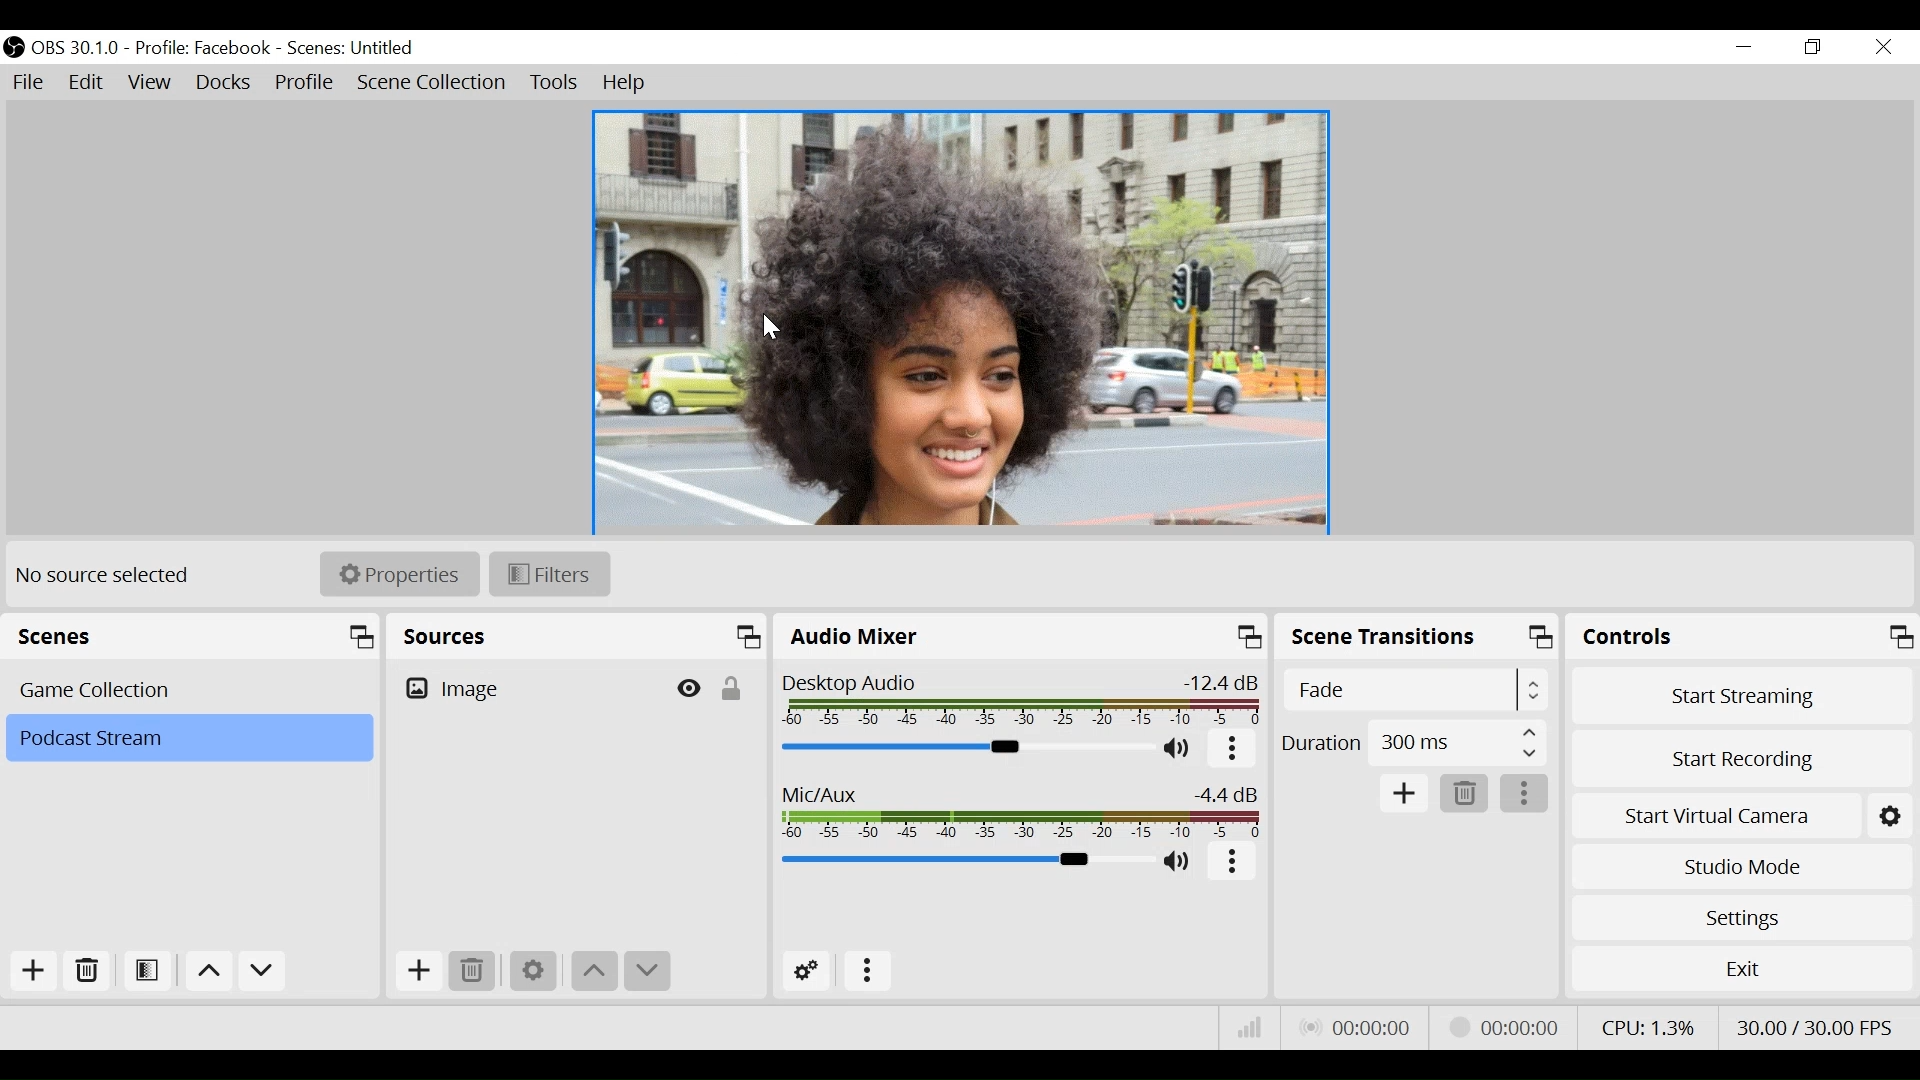  What do you see at coordinates (1419, 635) in the screenshot?
I see `Scene Transition` at bounding box center [1419, 635].